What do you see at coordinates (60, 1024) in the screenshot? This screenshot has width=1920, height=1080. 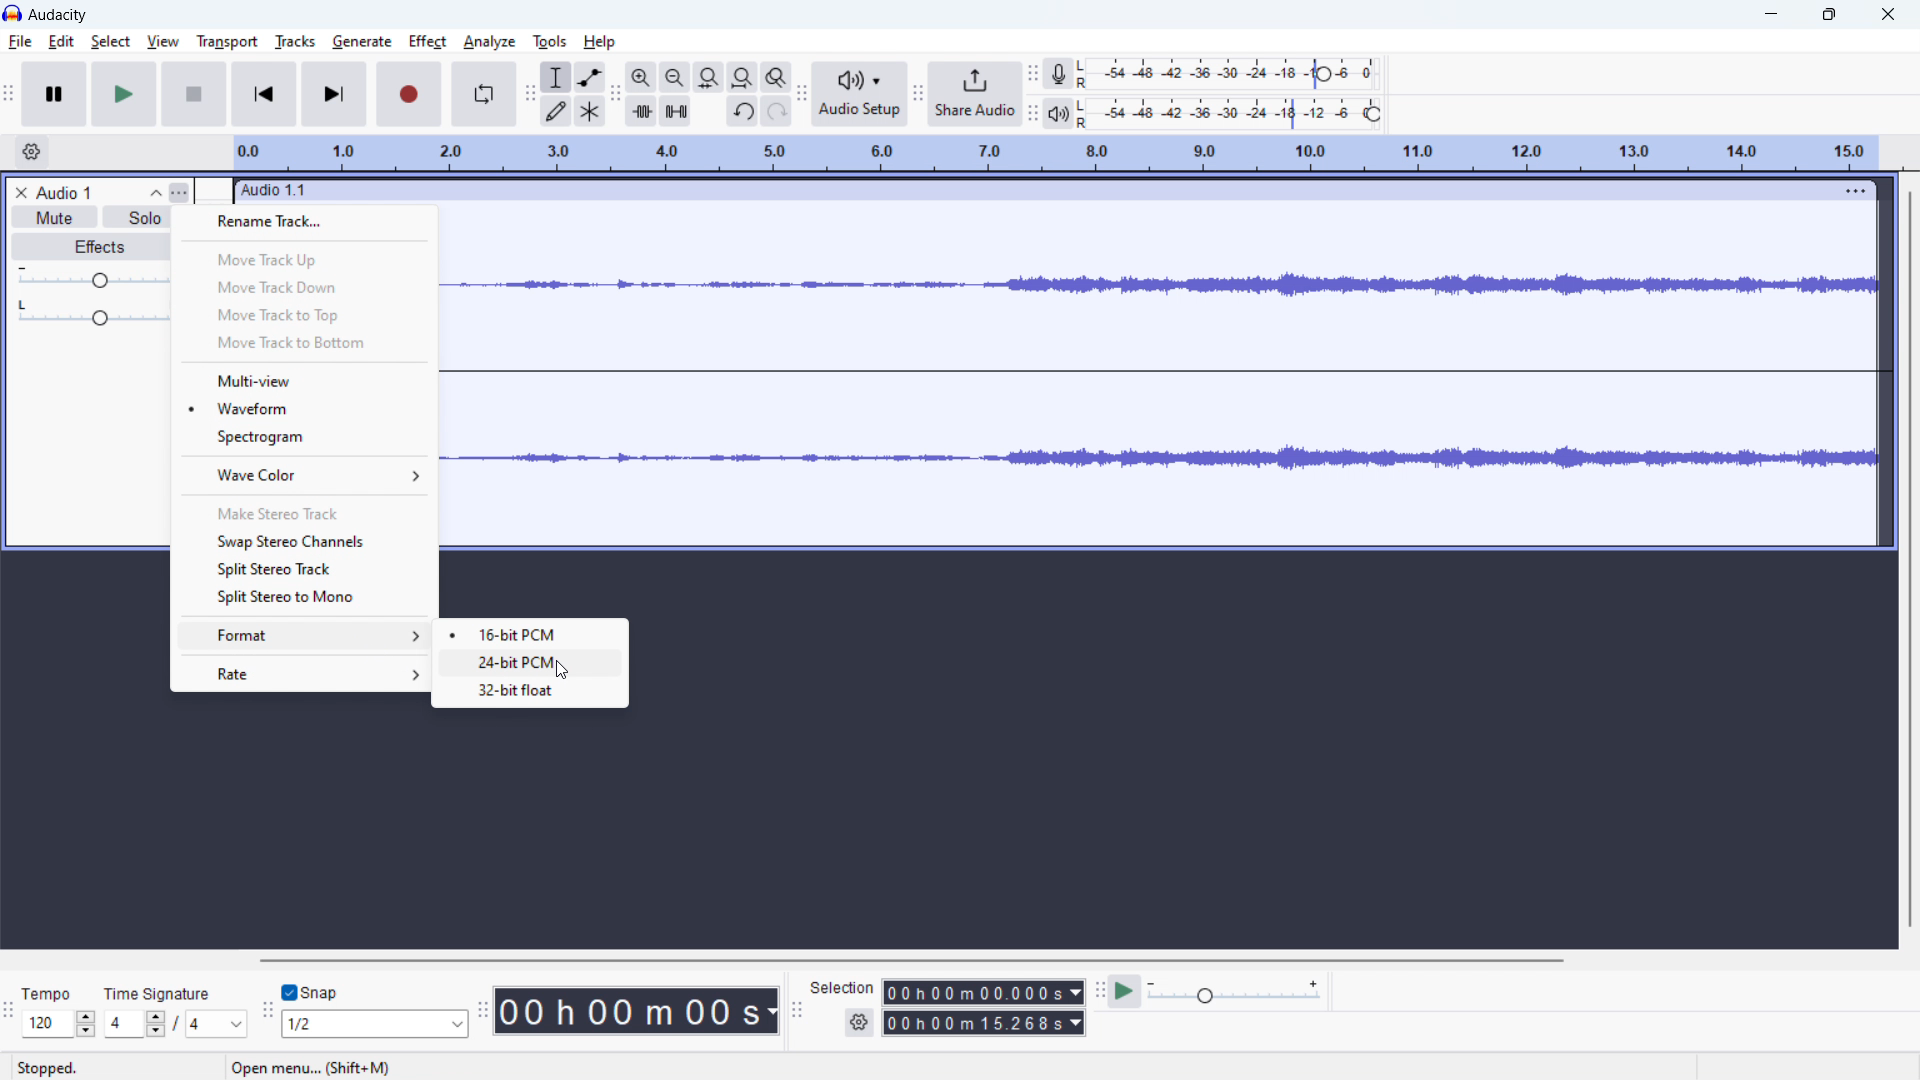 I see `set tempo` at bounding box center [60, 1024].